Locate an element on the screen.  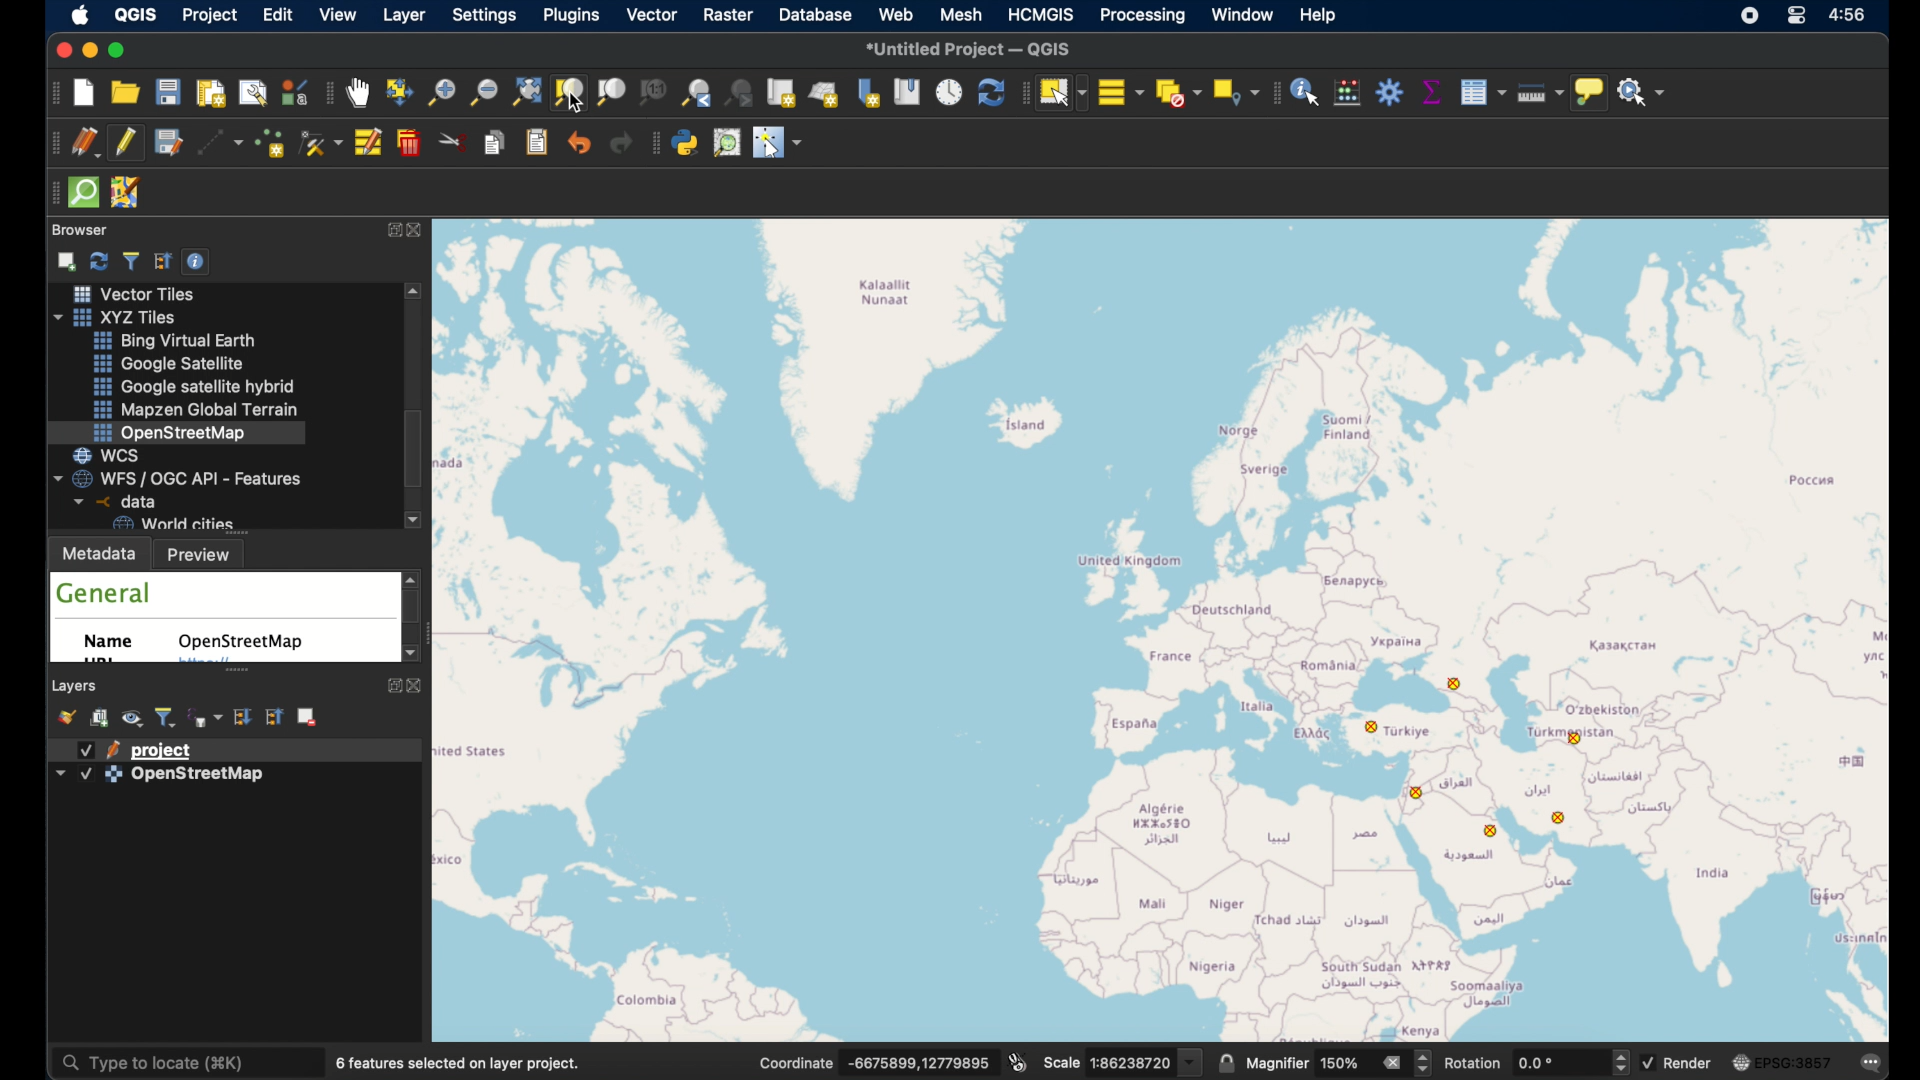
temporal controller panel is located at coordinates (949, 91).